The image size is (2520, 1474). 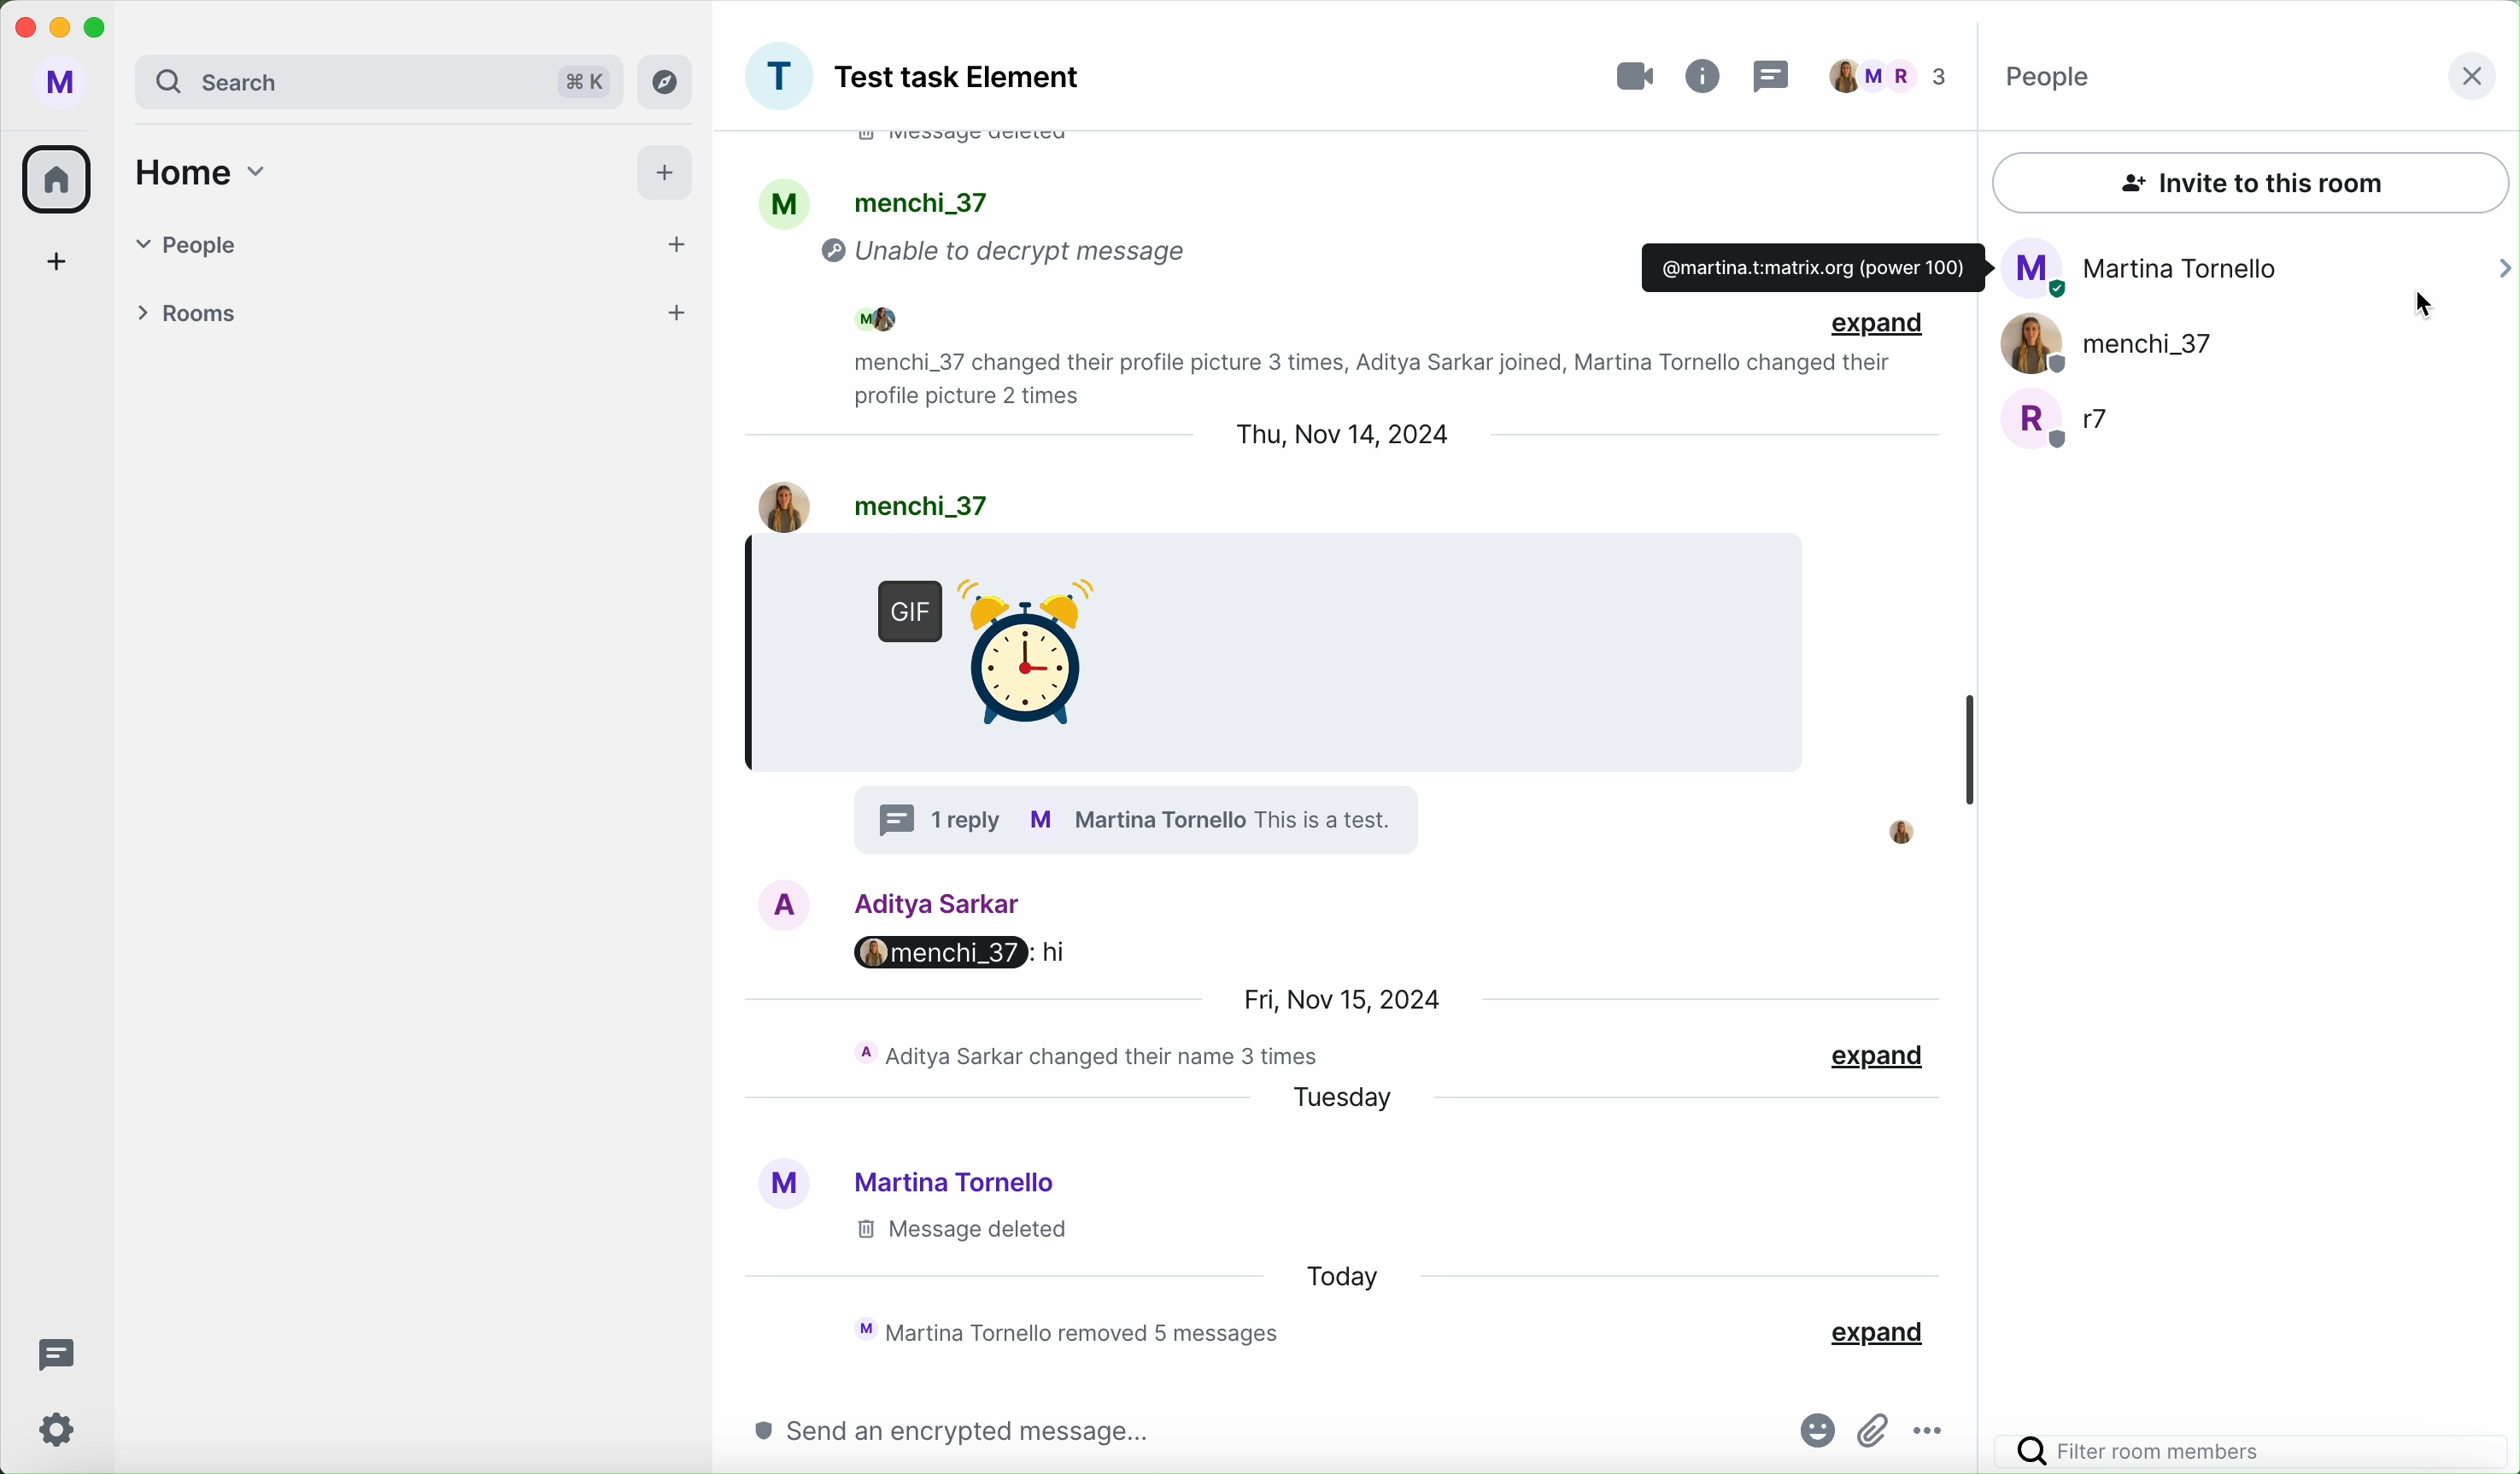 I want to click on r7 user, so click(x=2062, y=420).